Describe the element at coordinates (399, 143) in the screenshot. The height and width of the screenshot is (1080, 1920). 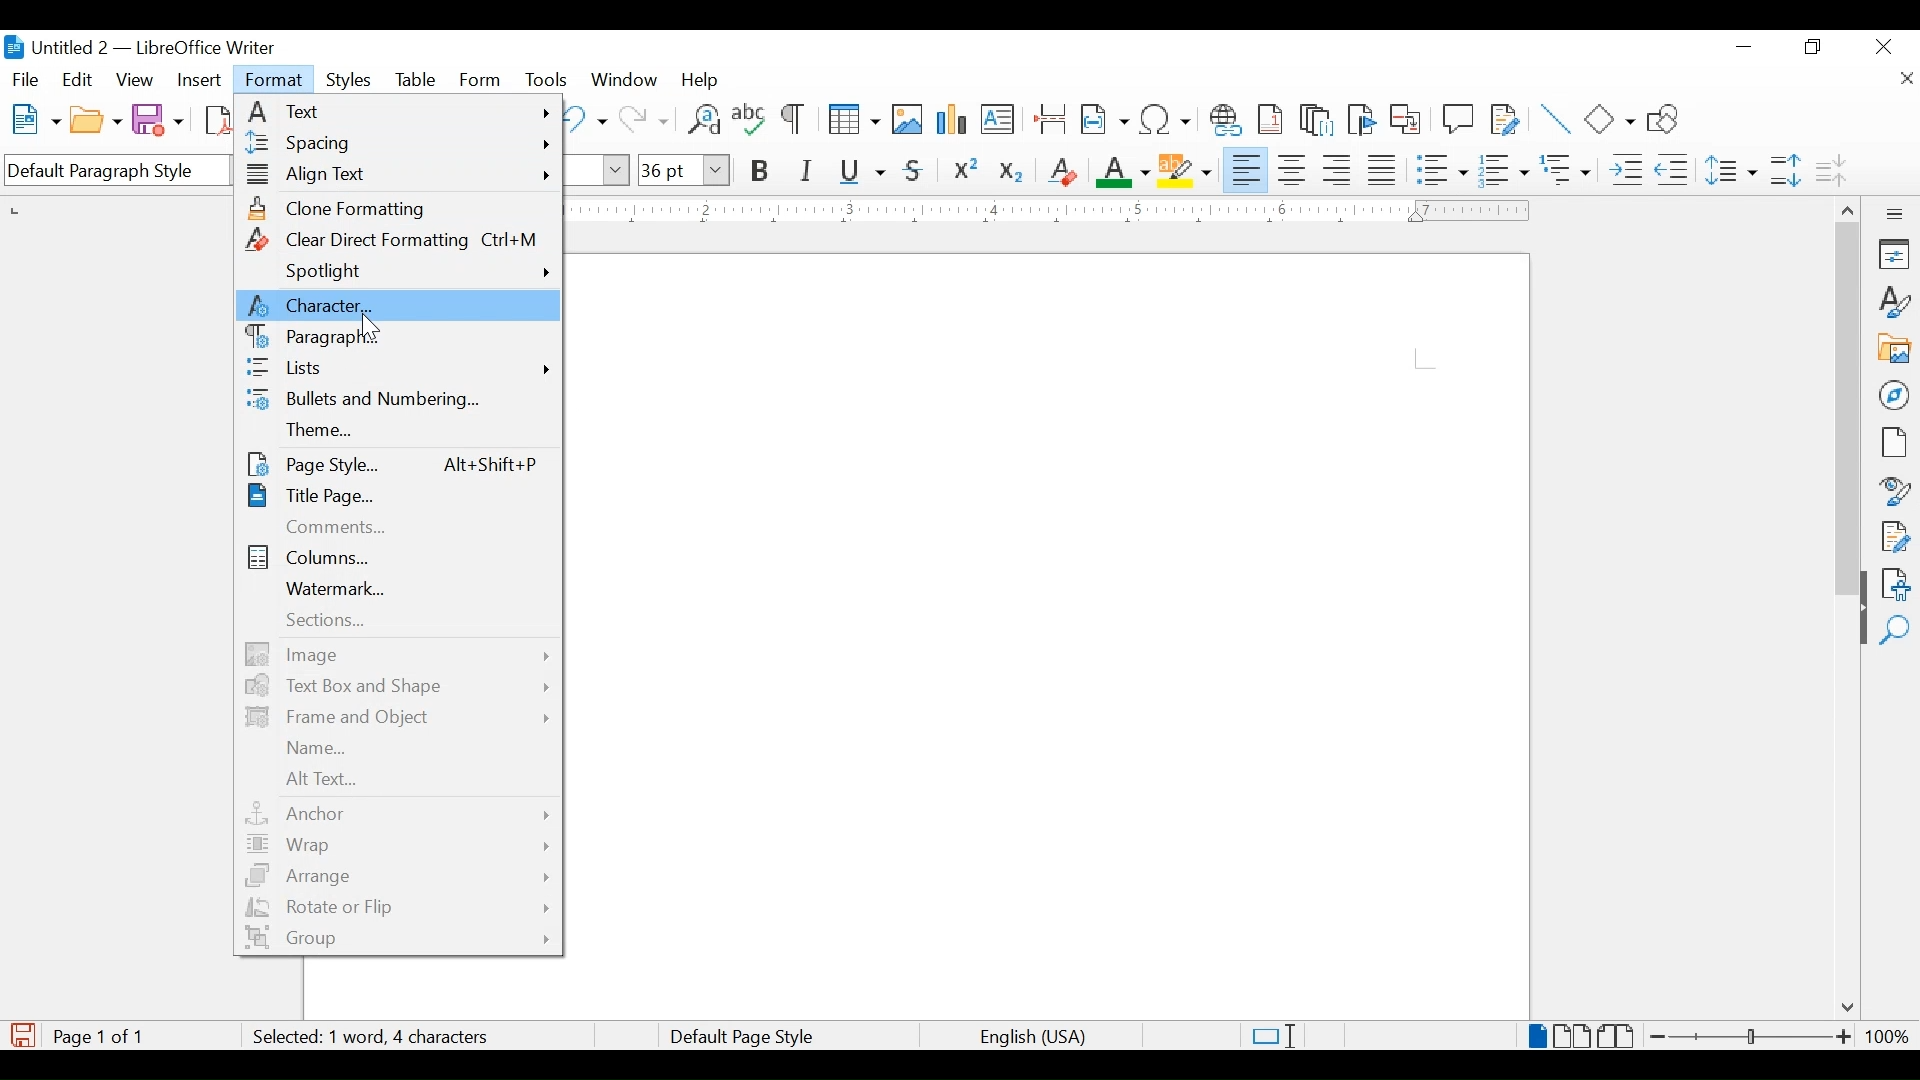
I see `spacing menu` at that location.